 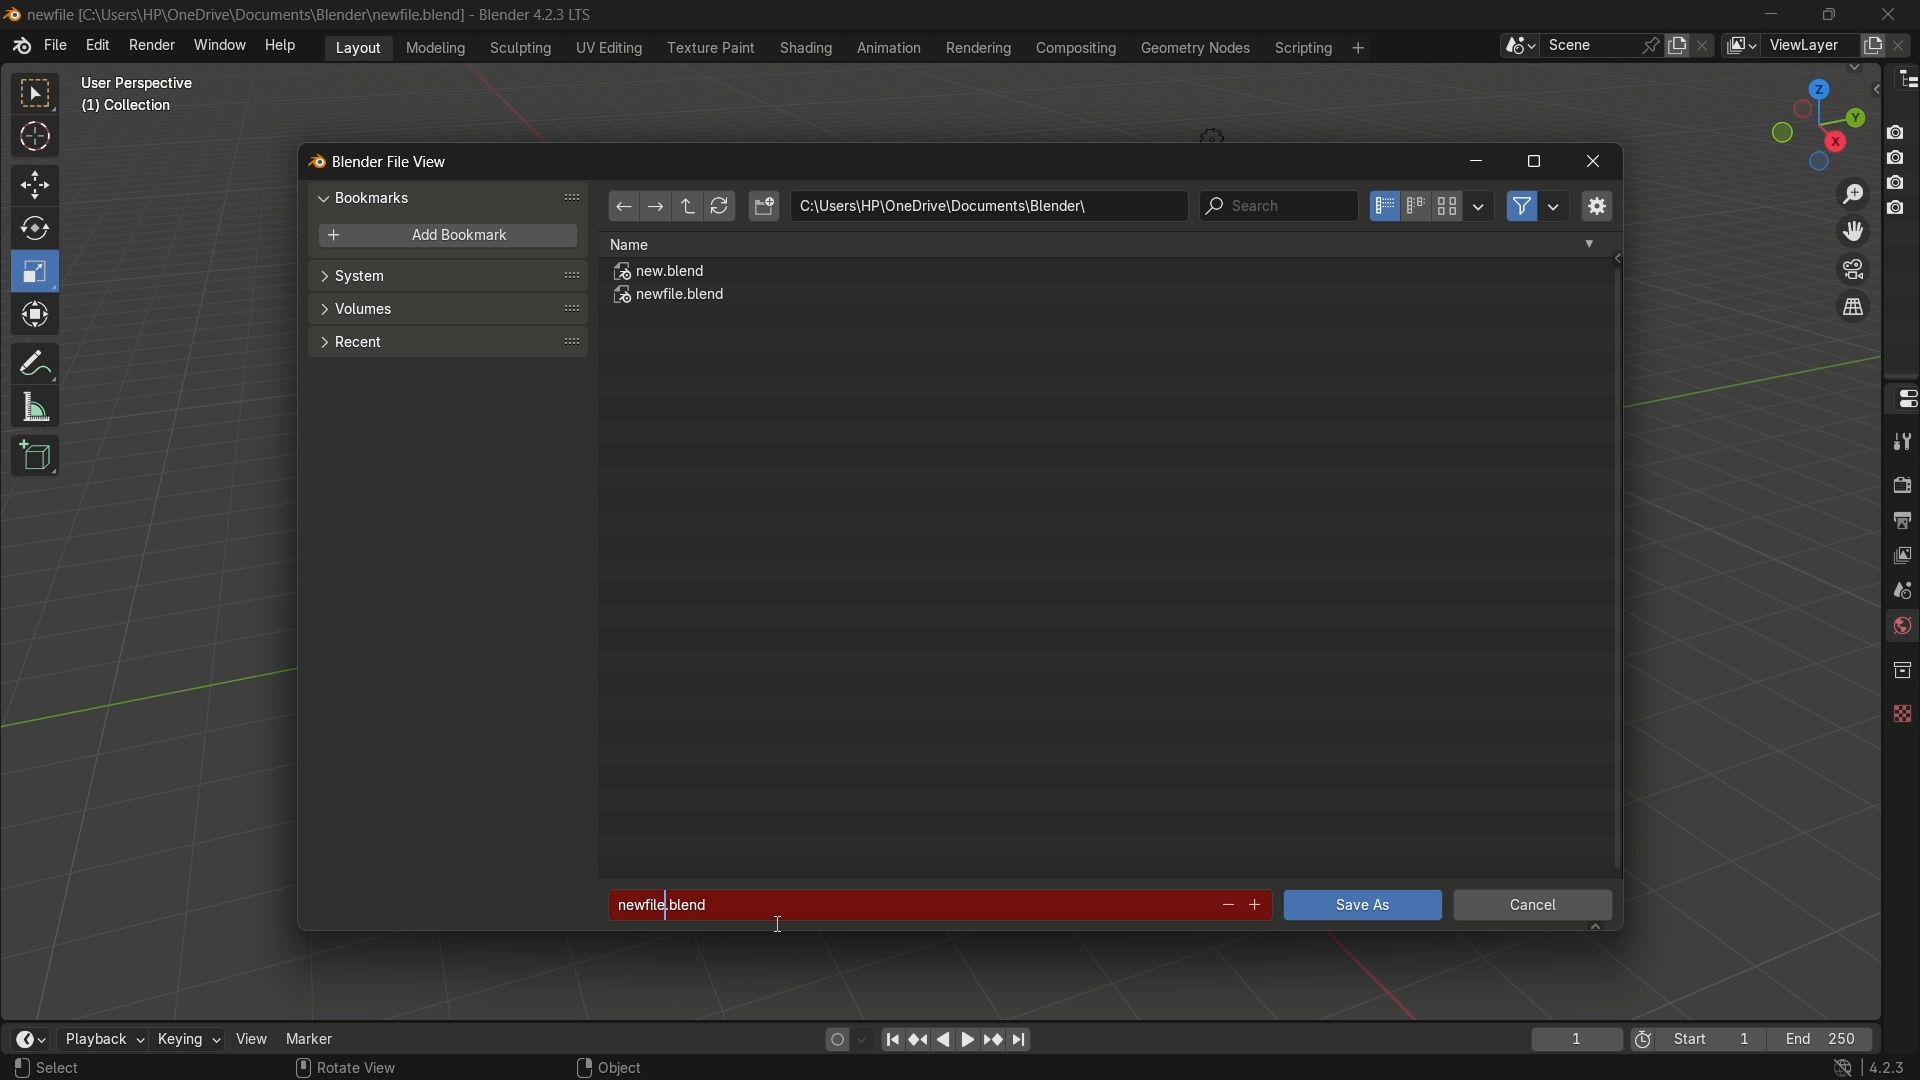 I want to click on bookmarks, so click(x=452, y=197).